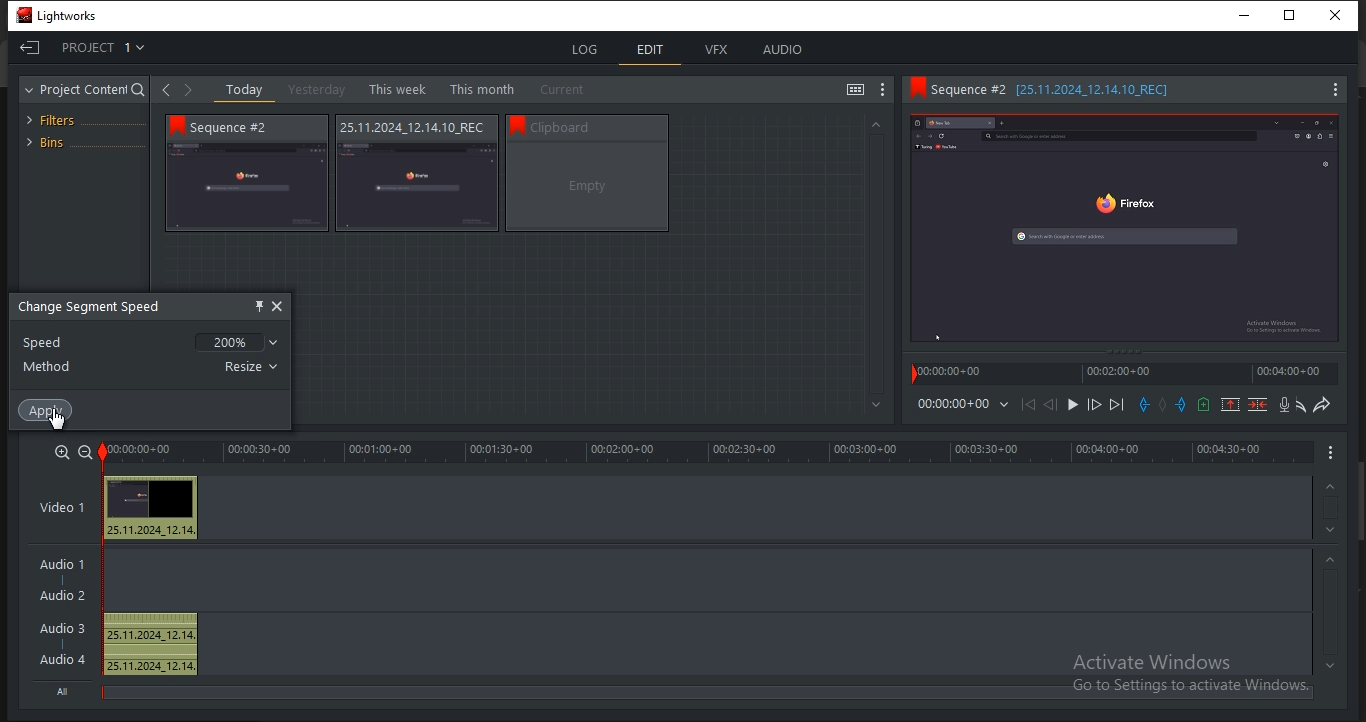  What do you see at coordinates (242, 127) in the screenshot?
I see `Sequence # 2` at bounding box center [242, 127].